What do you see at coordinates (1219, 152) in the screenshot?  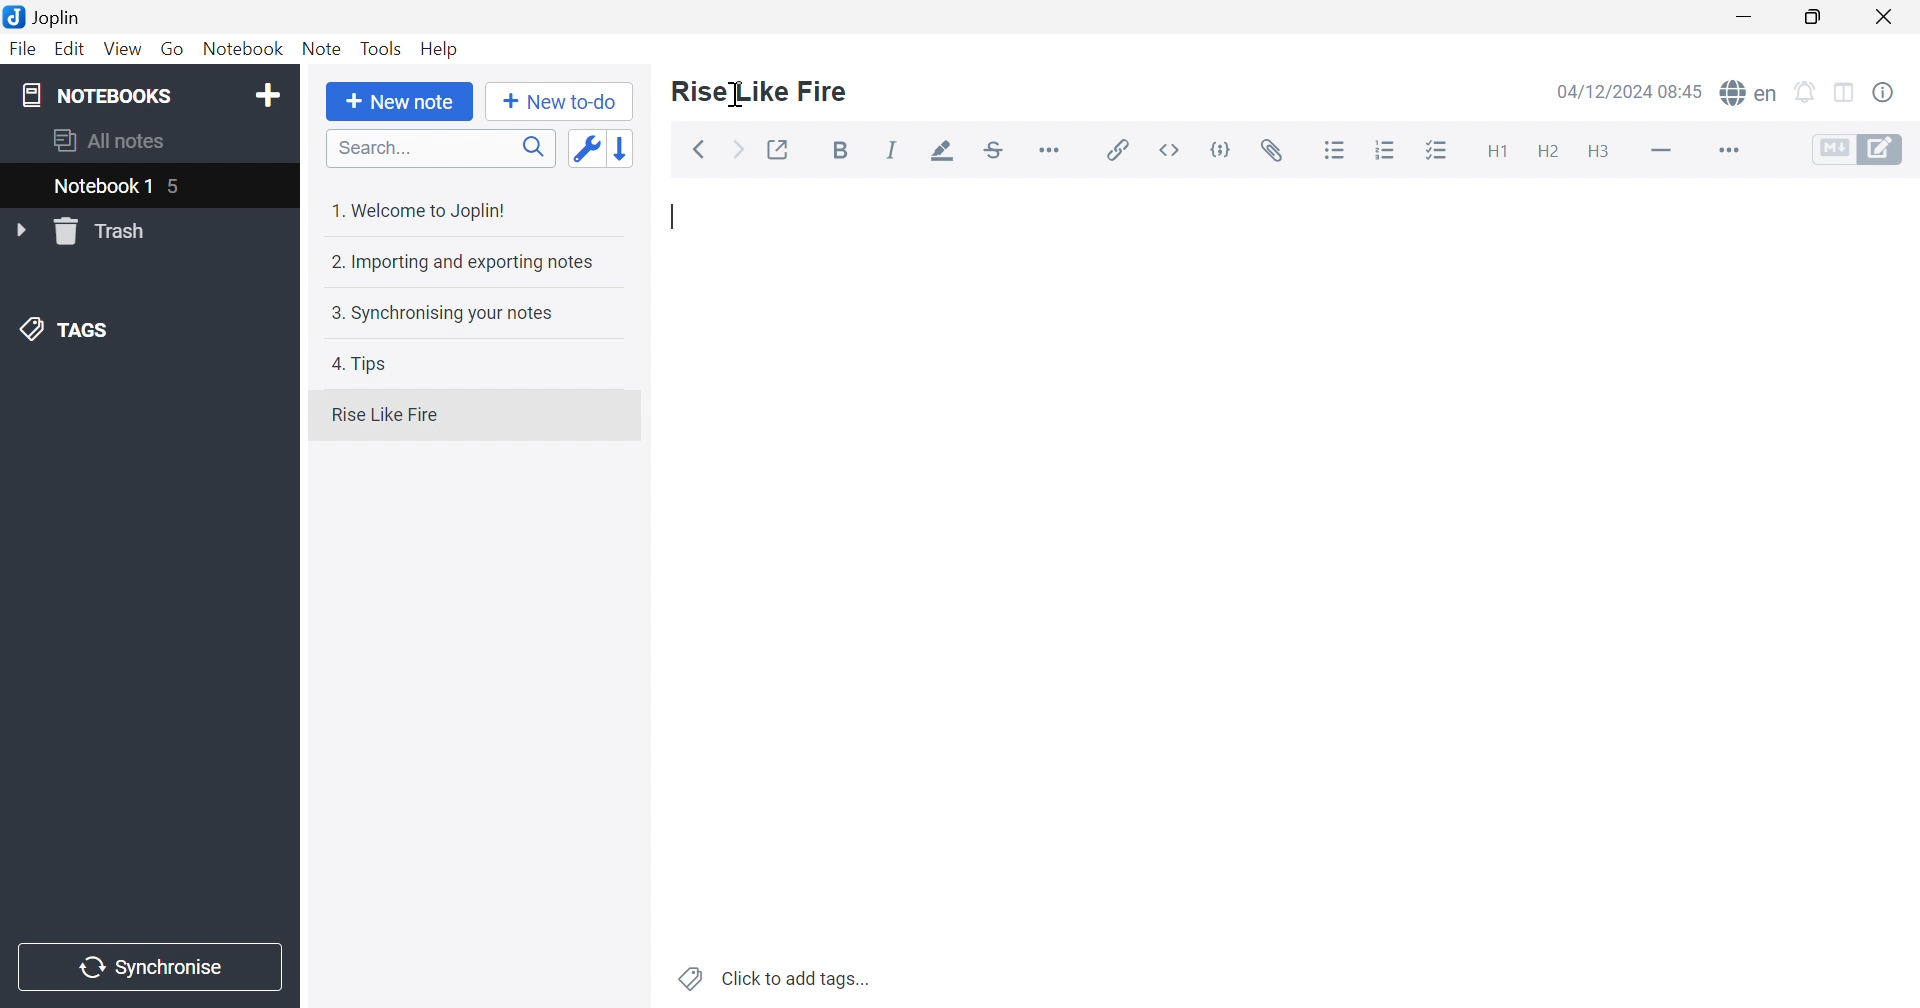 I see `Code` at bounding box center [1219, 152].